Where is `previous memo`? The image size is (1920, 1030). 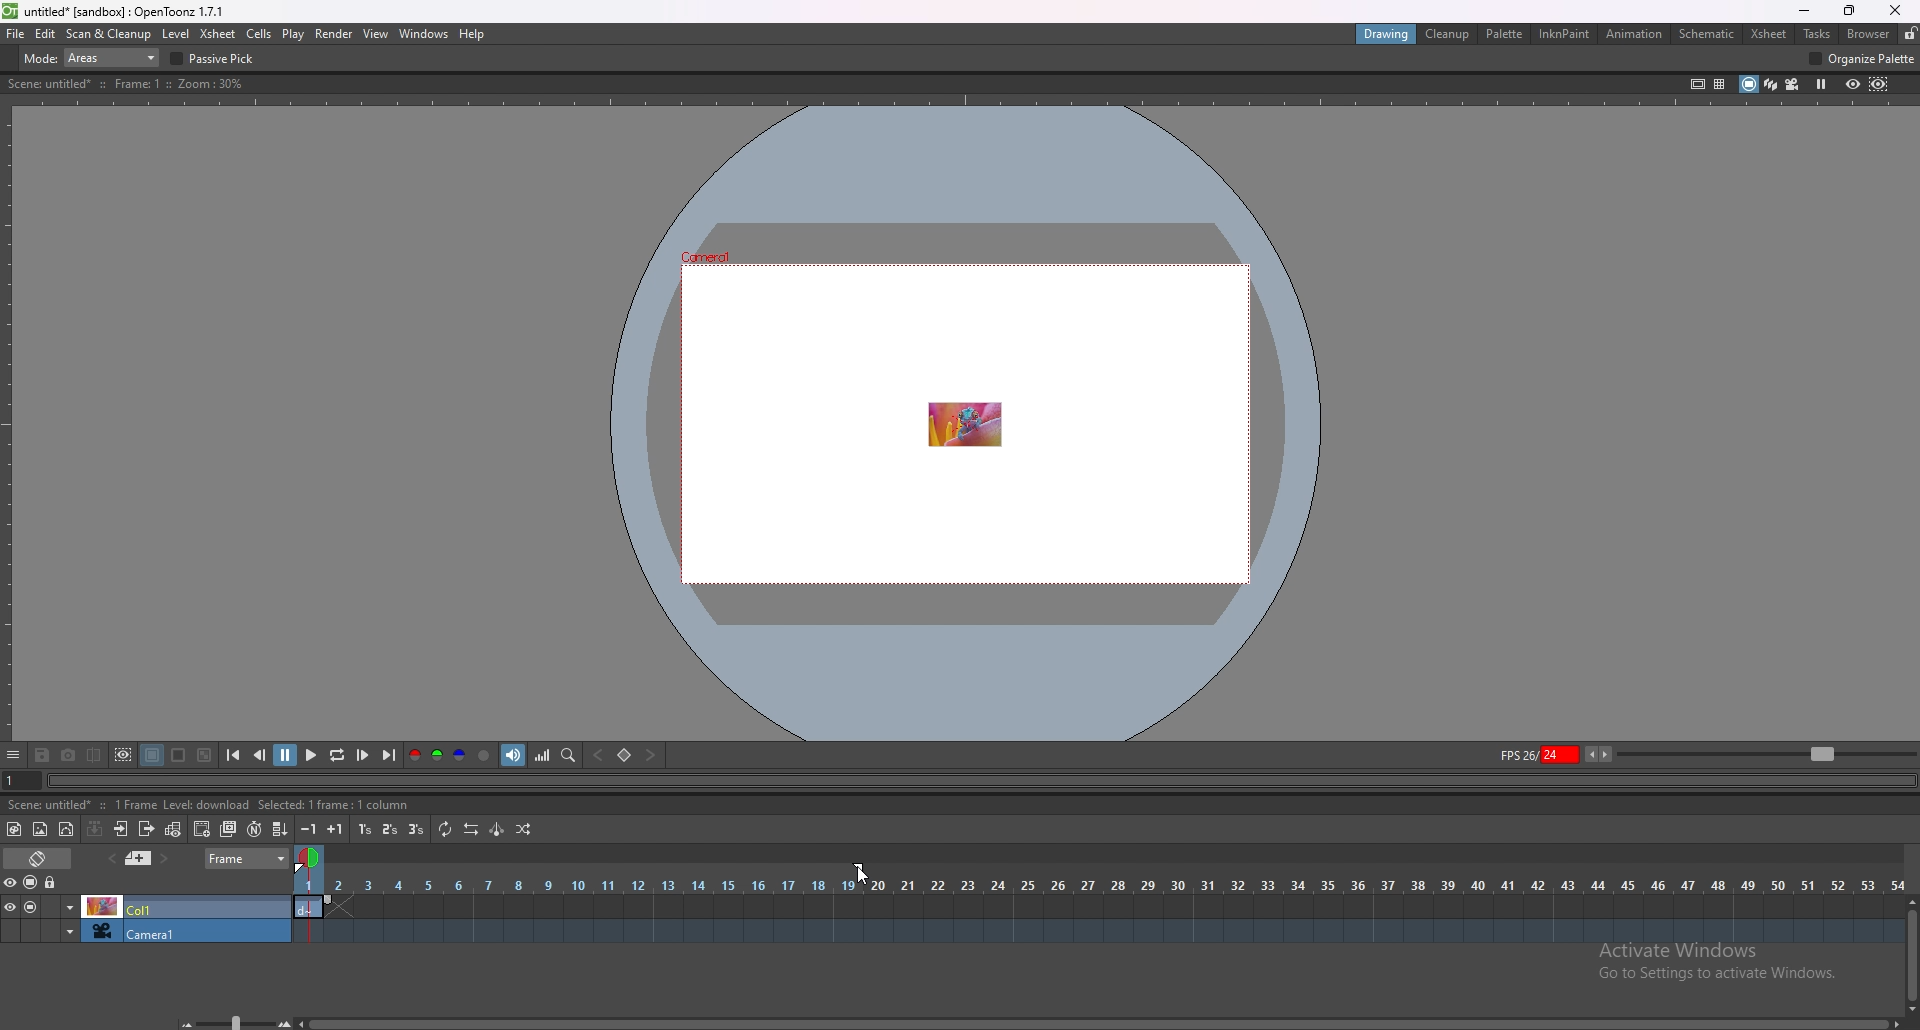
previous memo is located at coordinates (138, 858).